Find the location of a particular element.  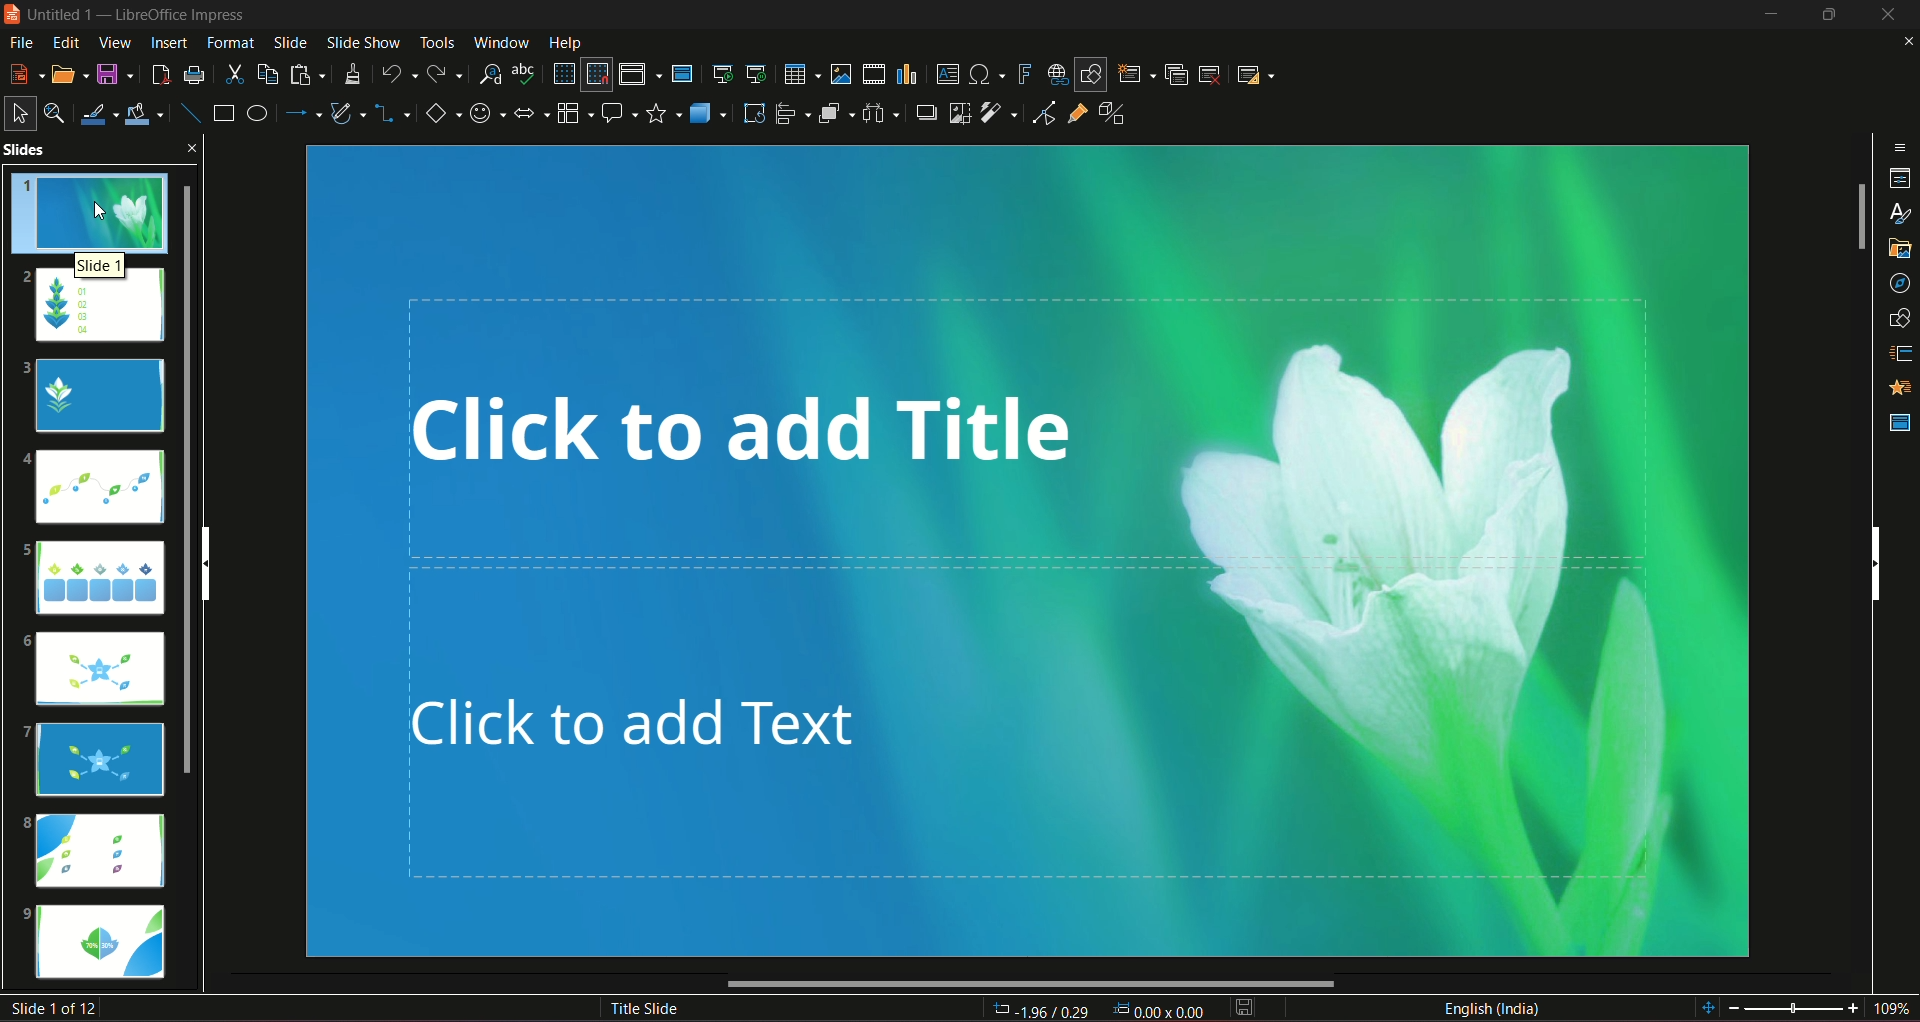

click to add text is located at coordinates (1068, 750).